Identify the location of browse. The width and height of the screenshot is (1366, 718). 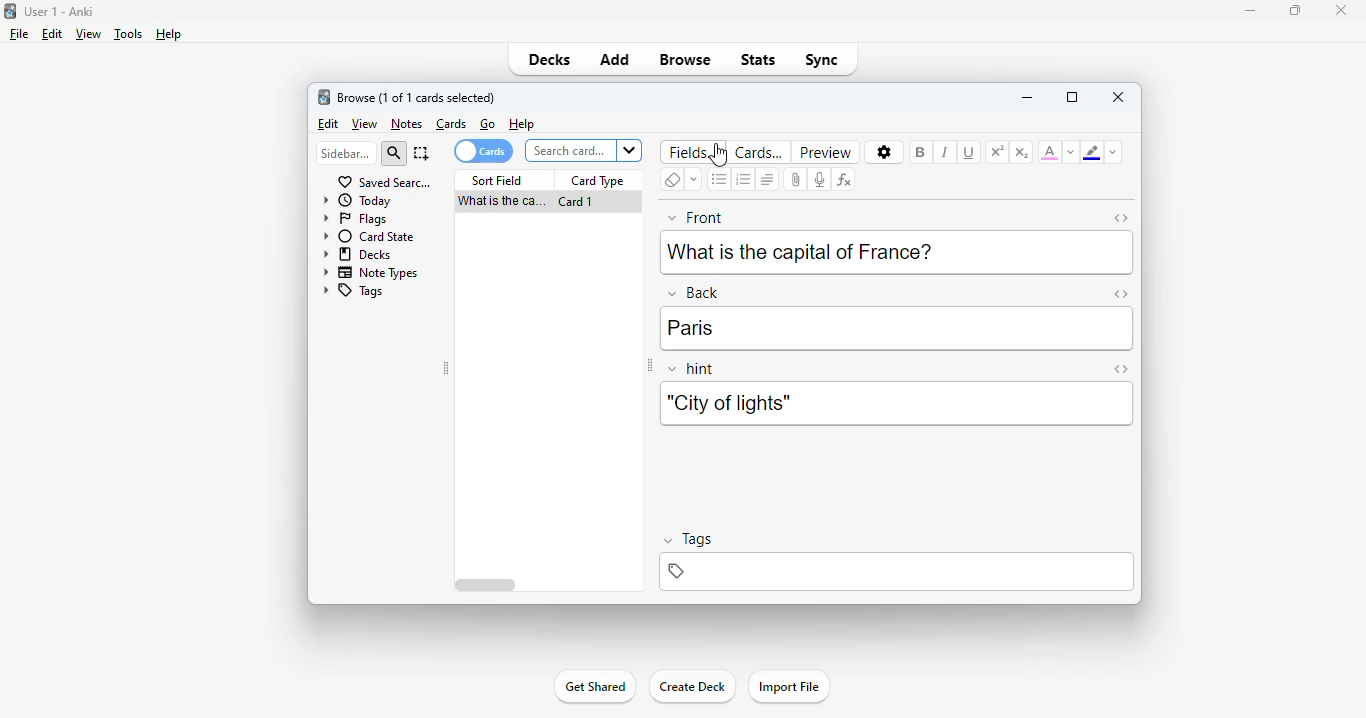
(685, 59).